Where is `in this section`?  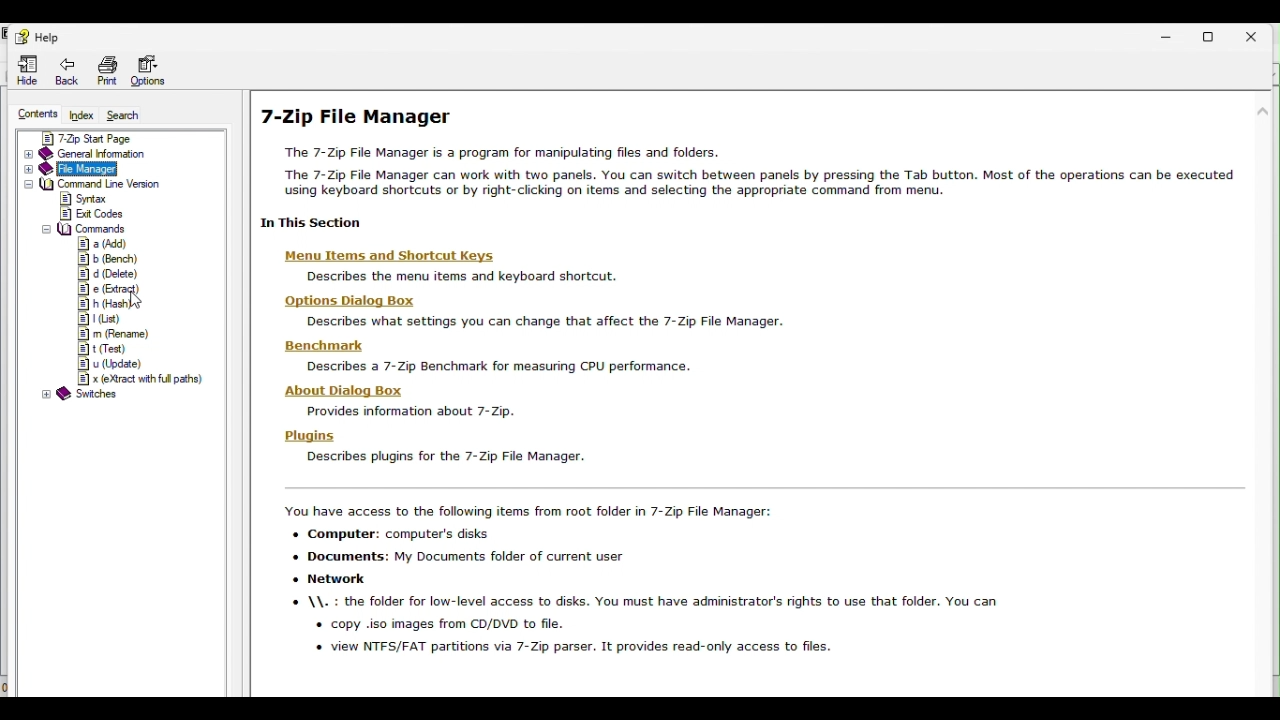
in this section is located at coordinates (318, 222).